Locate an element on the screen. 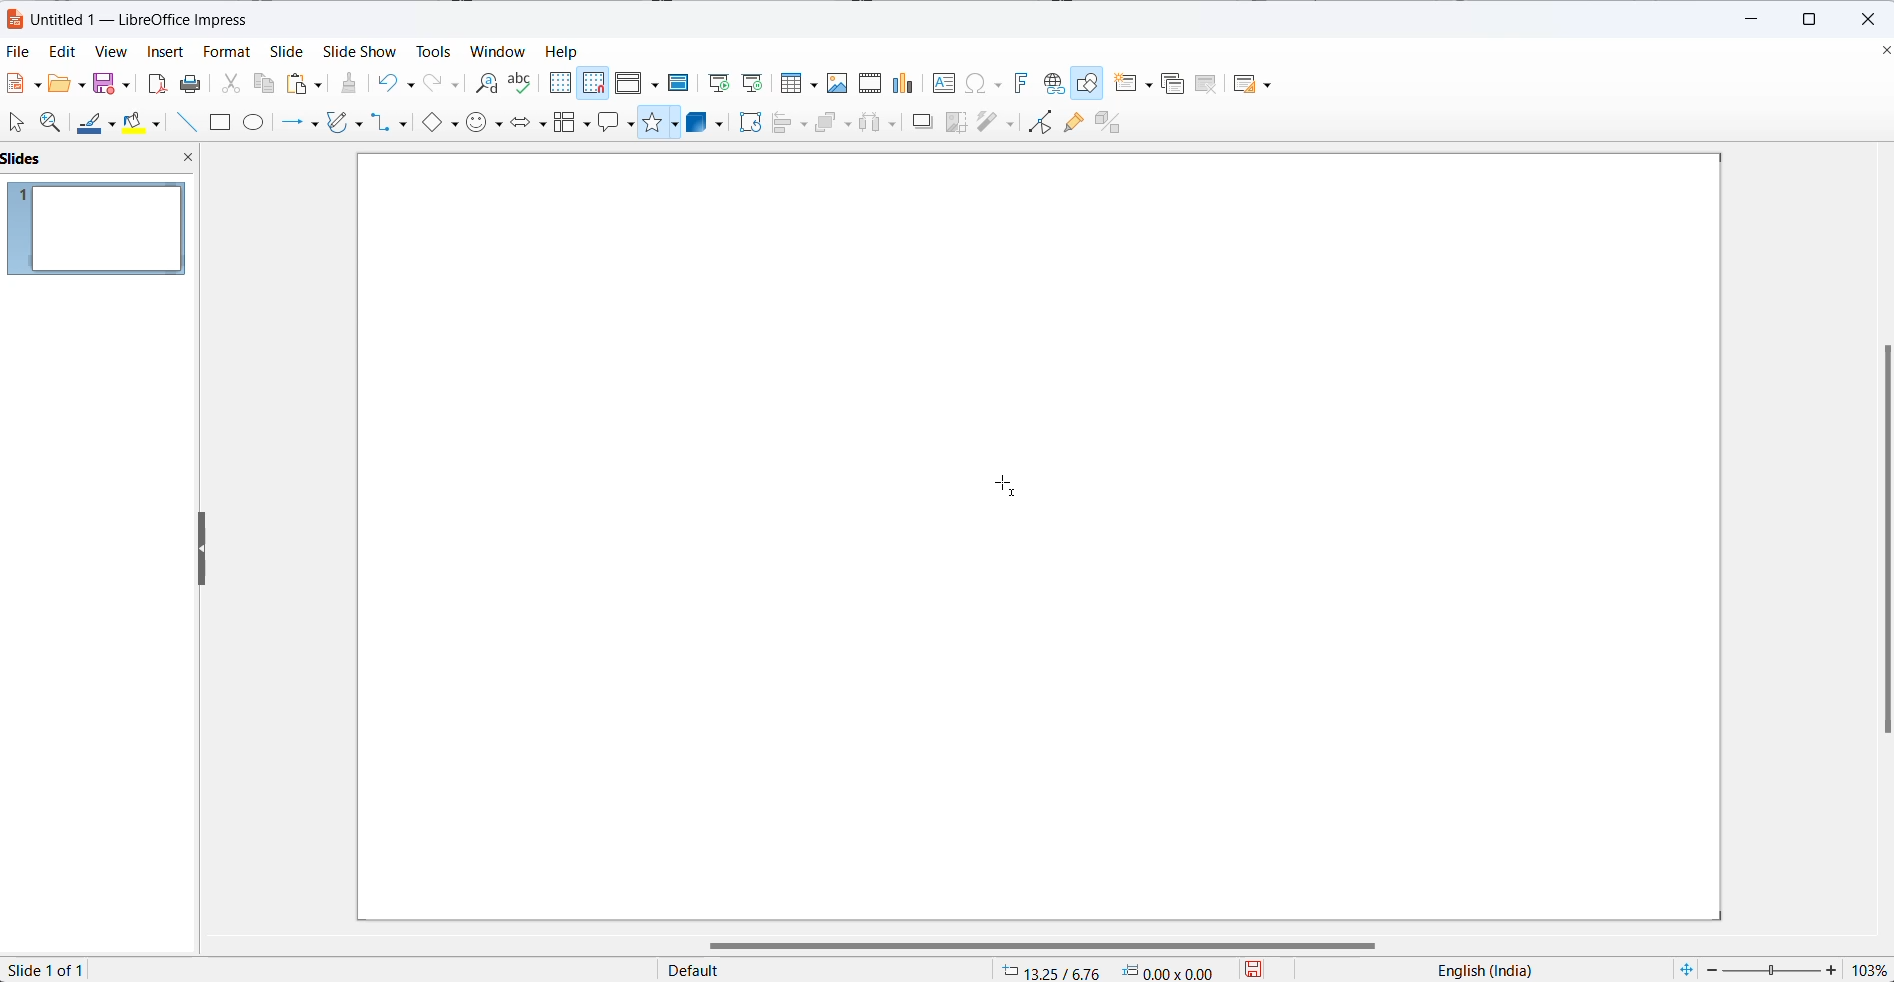  filters is located at coordinates (994, 122).